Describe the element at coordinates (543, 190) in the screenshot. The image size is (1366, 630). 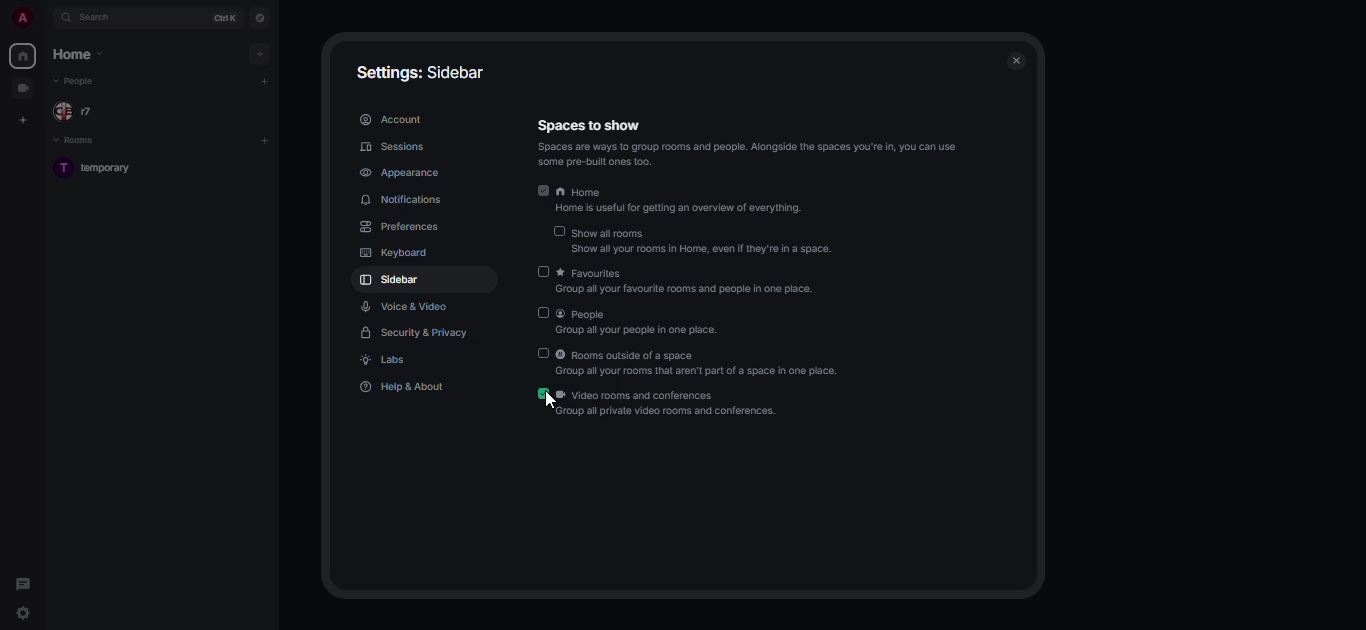
I see `enabled` at that location.